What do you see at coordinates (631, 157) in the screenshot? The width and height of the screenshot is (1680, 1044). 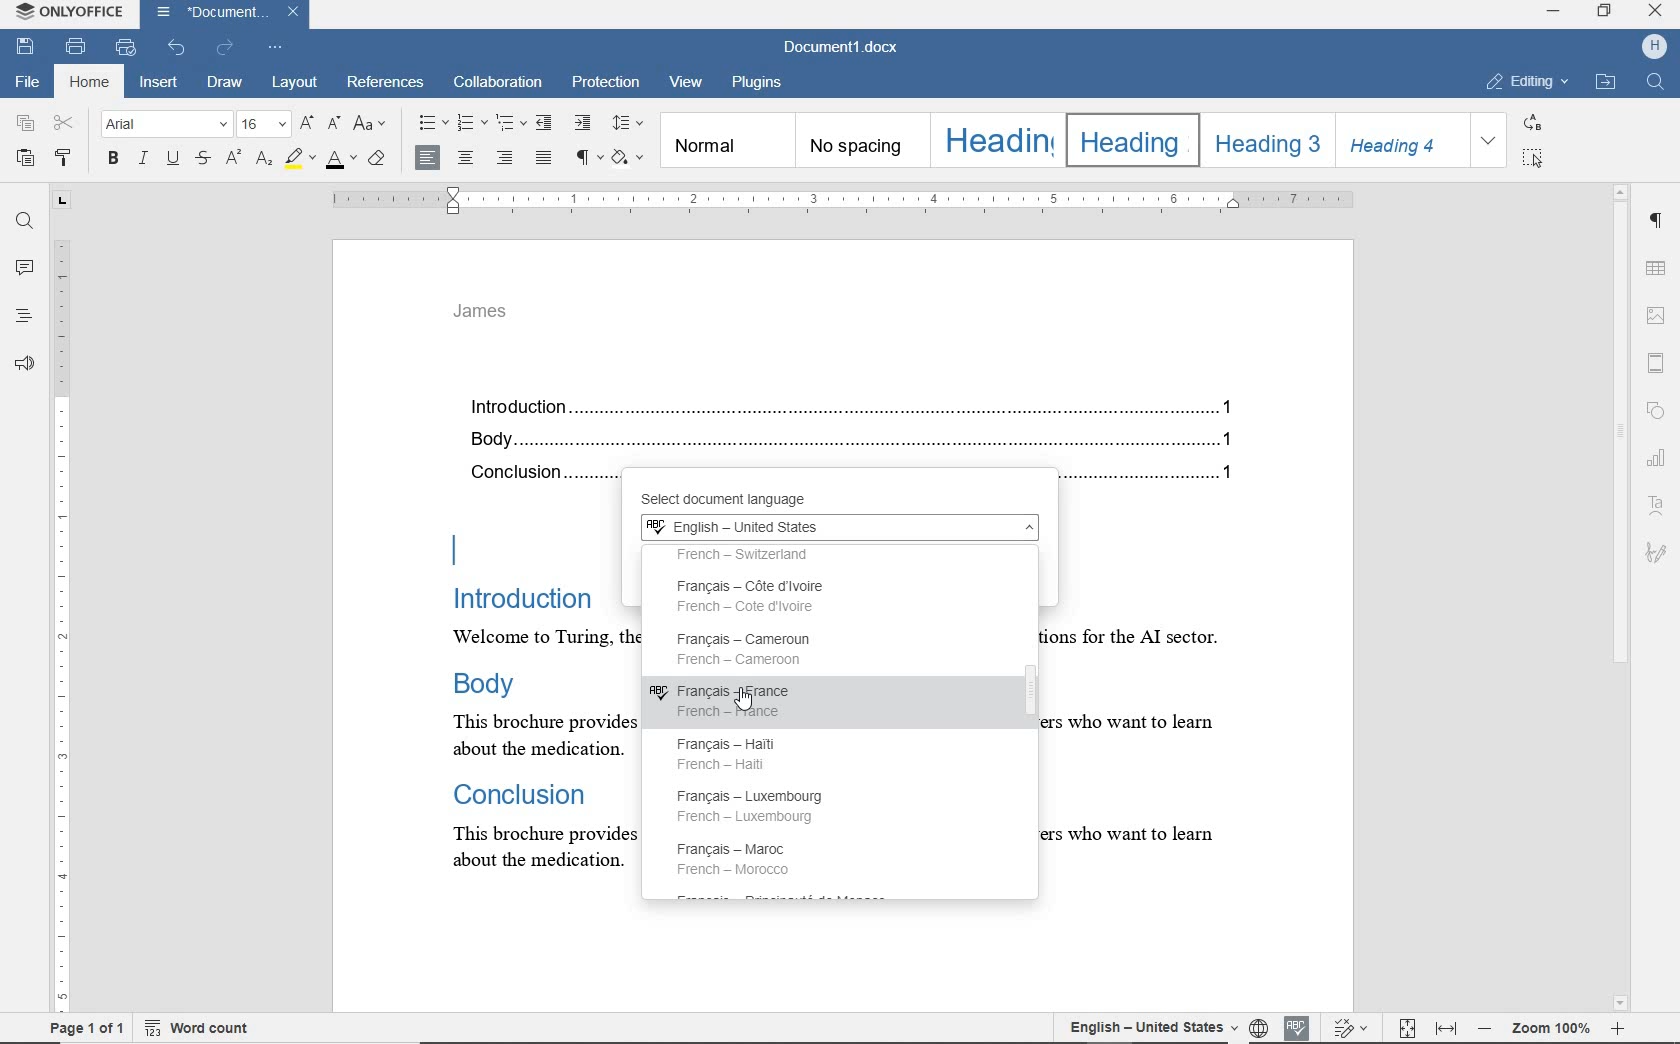 I see `shading` at bounding box center [631, 157].